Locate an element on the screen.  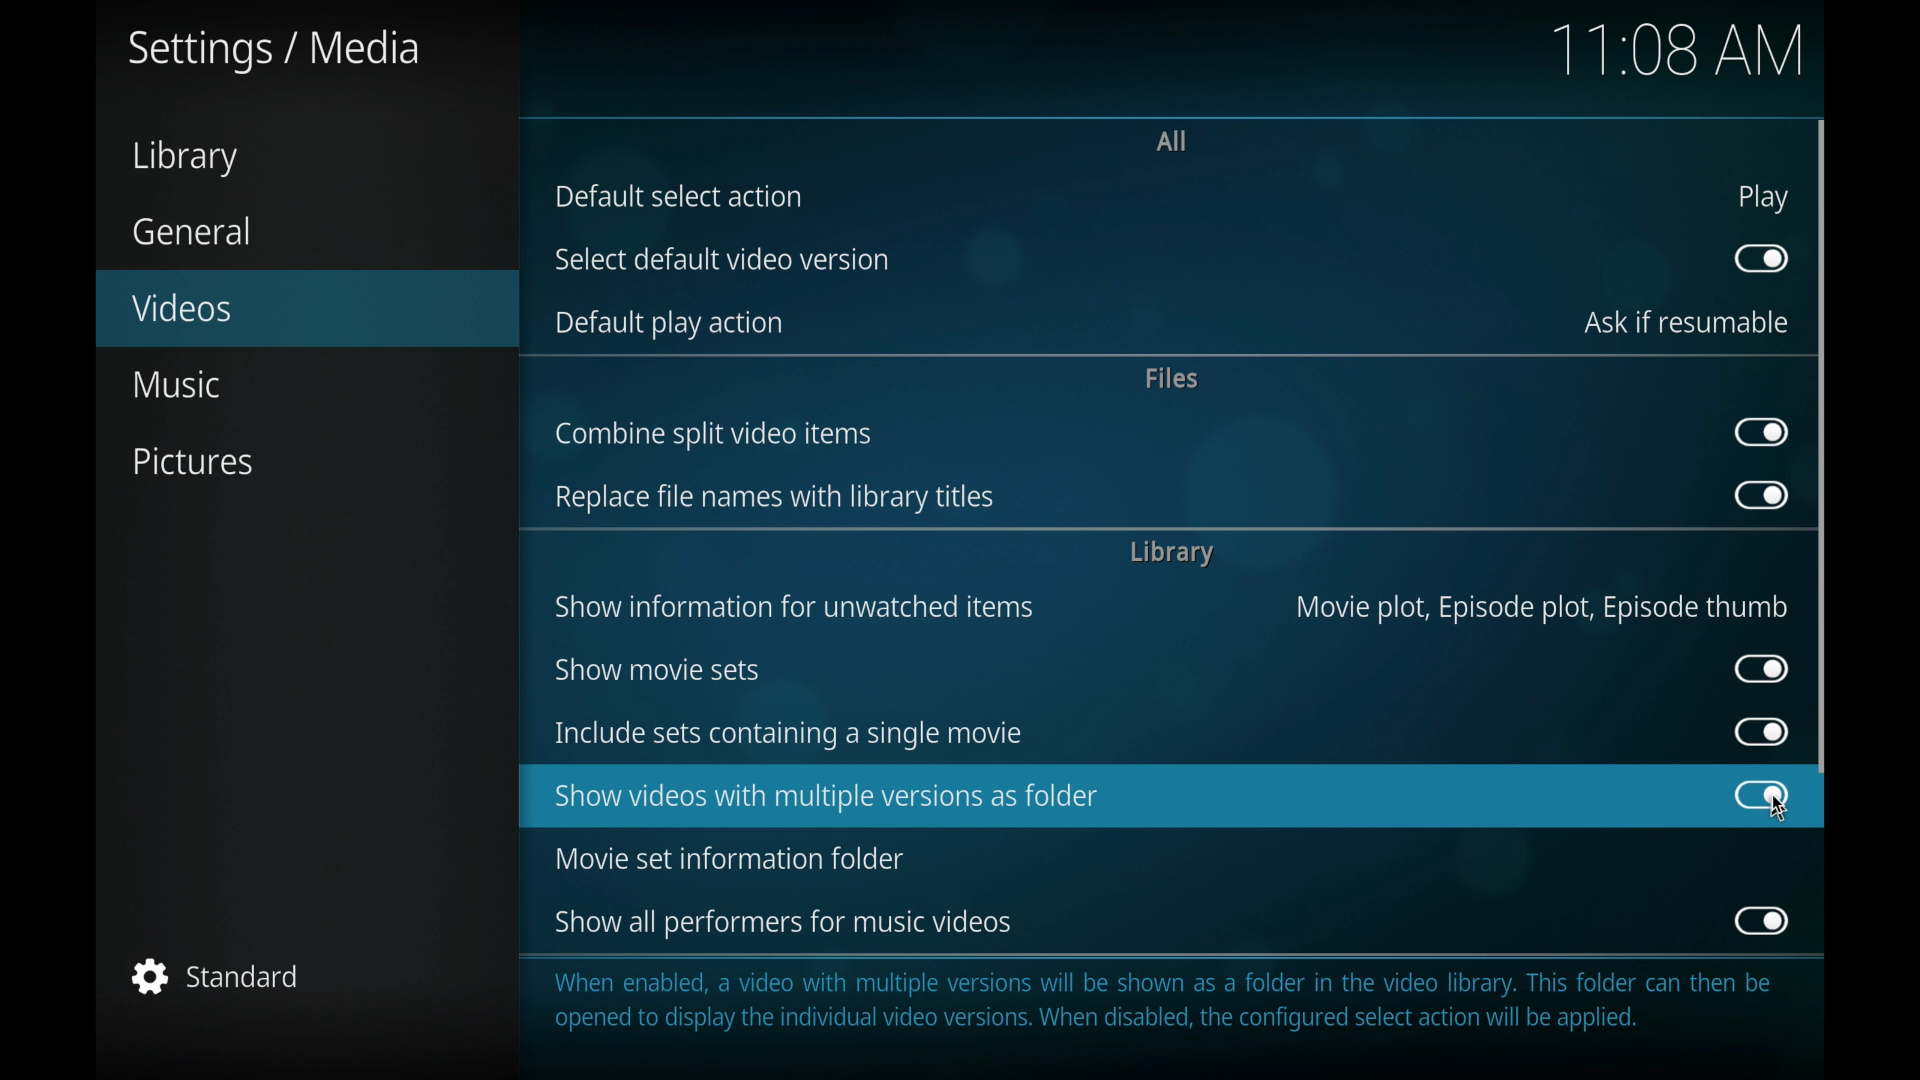
combine split video items is located at coordinates (714, 435).